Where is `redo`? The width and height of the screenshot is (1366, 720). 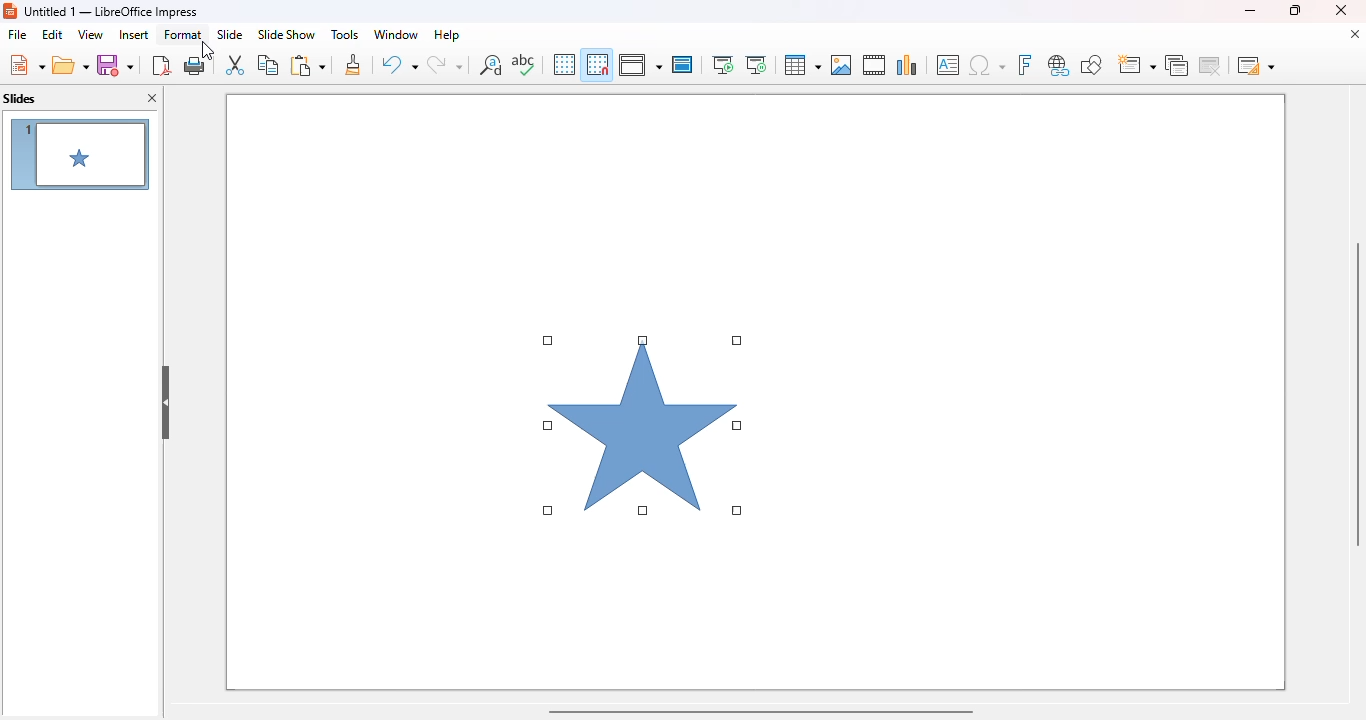 redo is located at coordinates (445, 65).